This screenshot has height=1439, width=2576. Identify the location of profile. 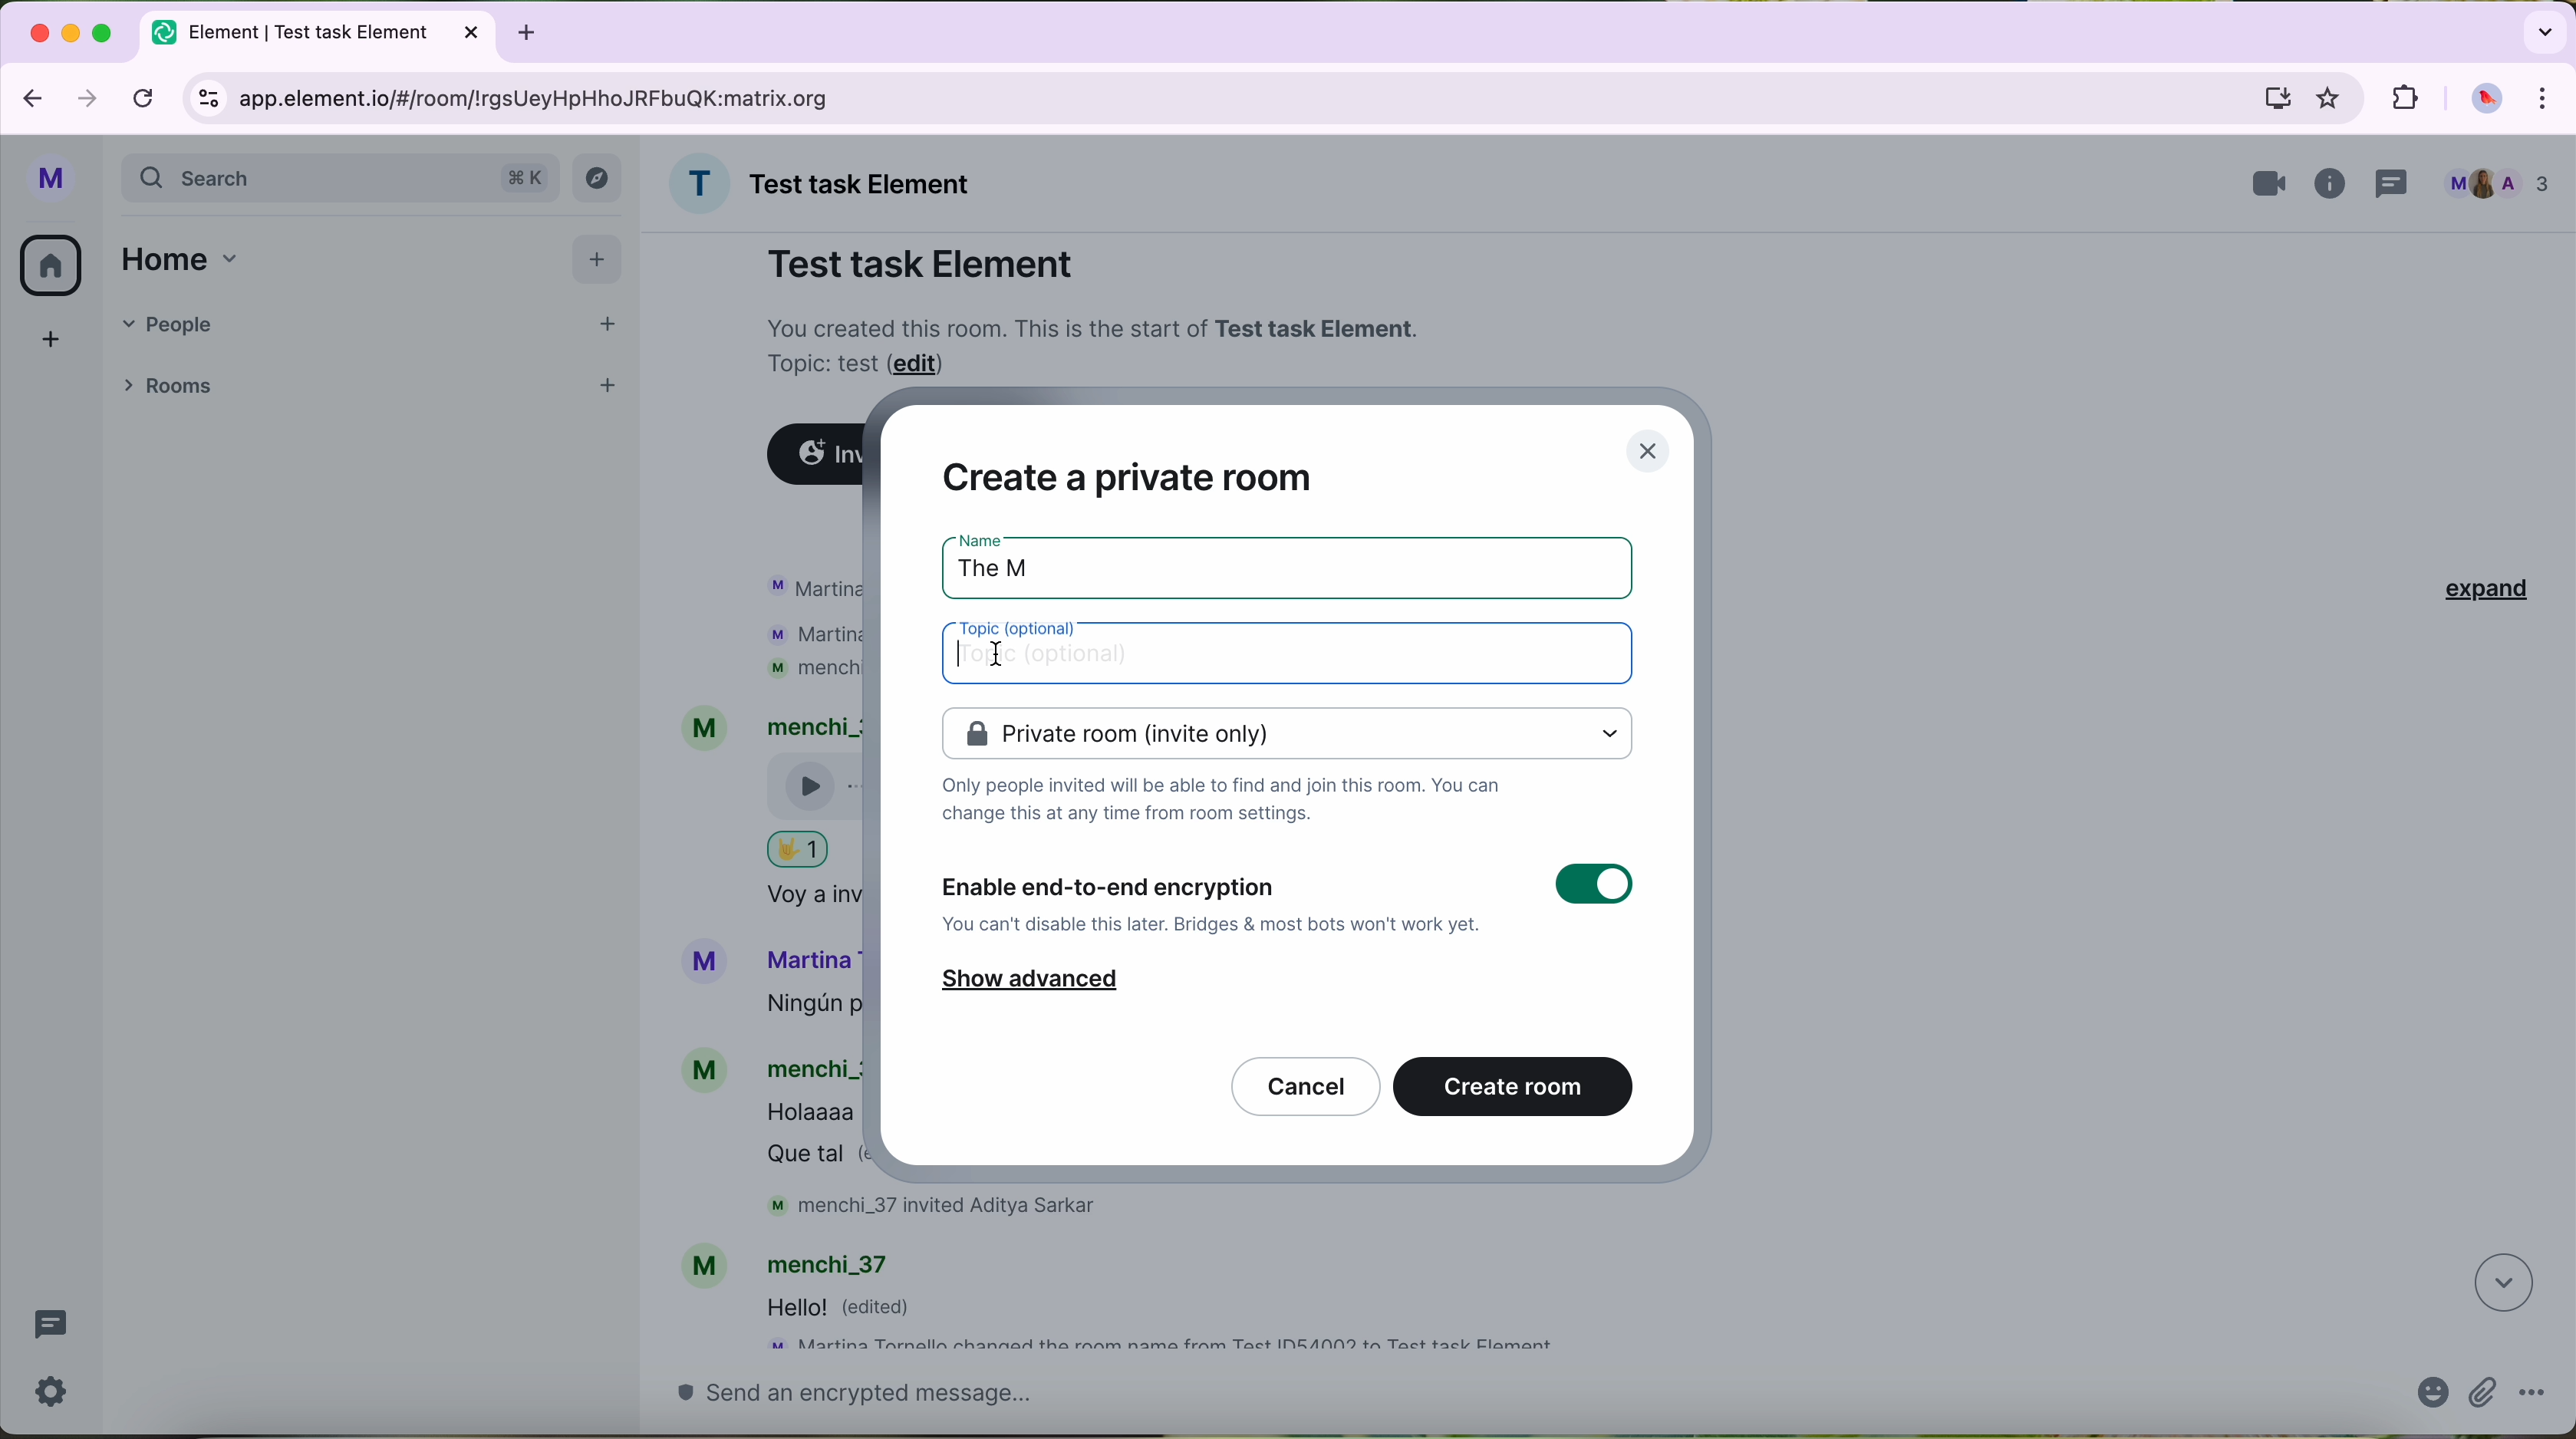
(51, 182).